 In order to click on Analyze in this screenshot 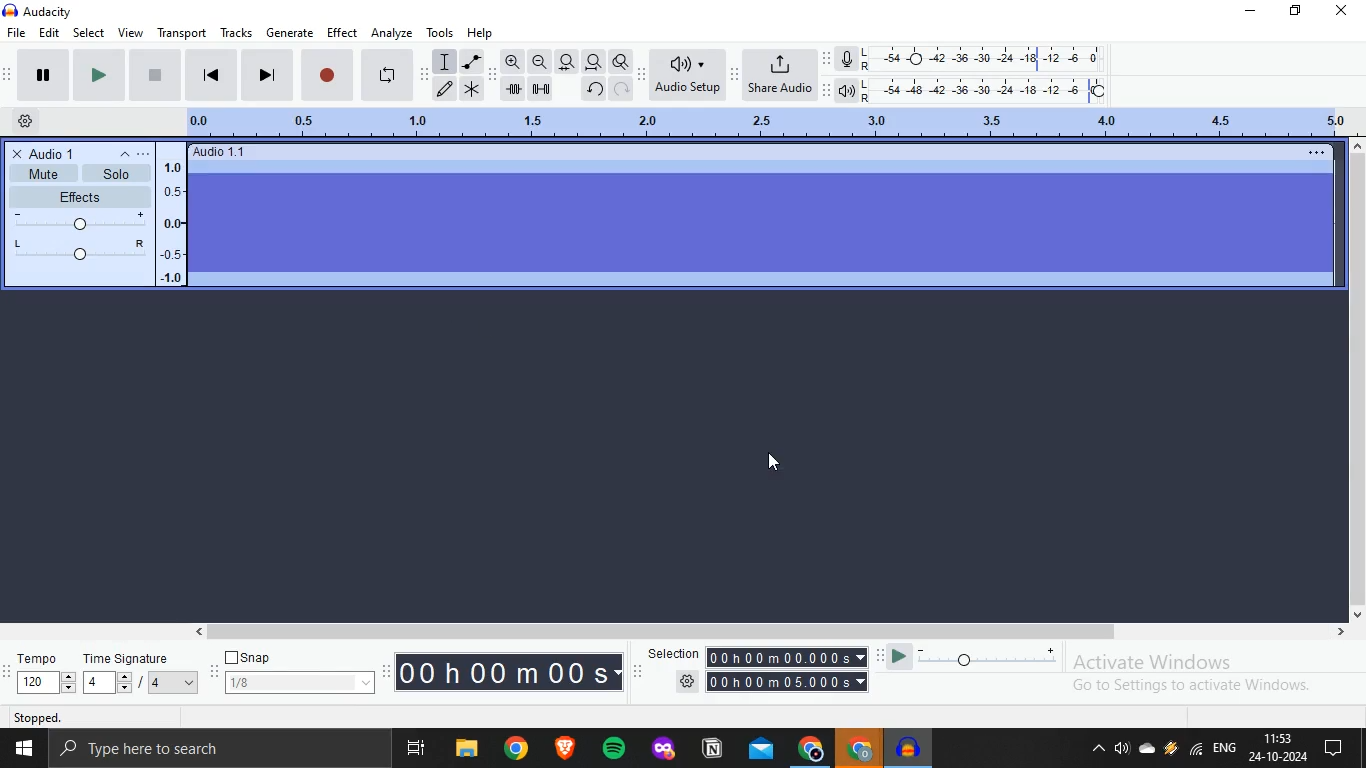, I will do `click(392, 31)`.